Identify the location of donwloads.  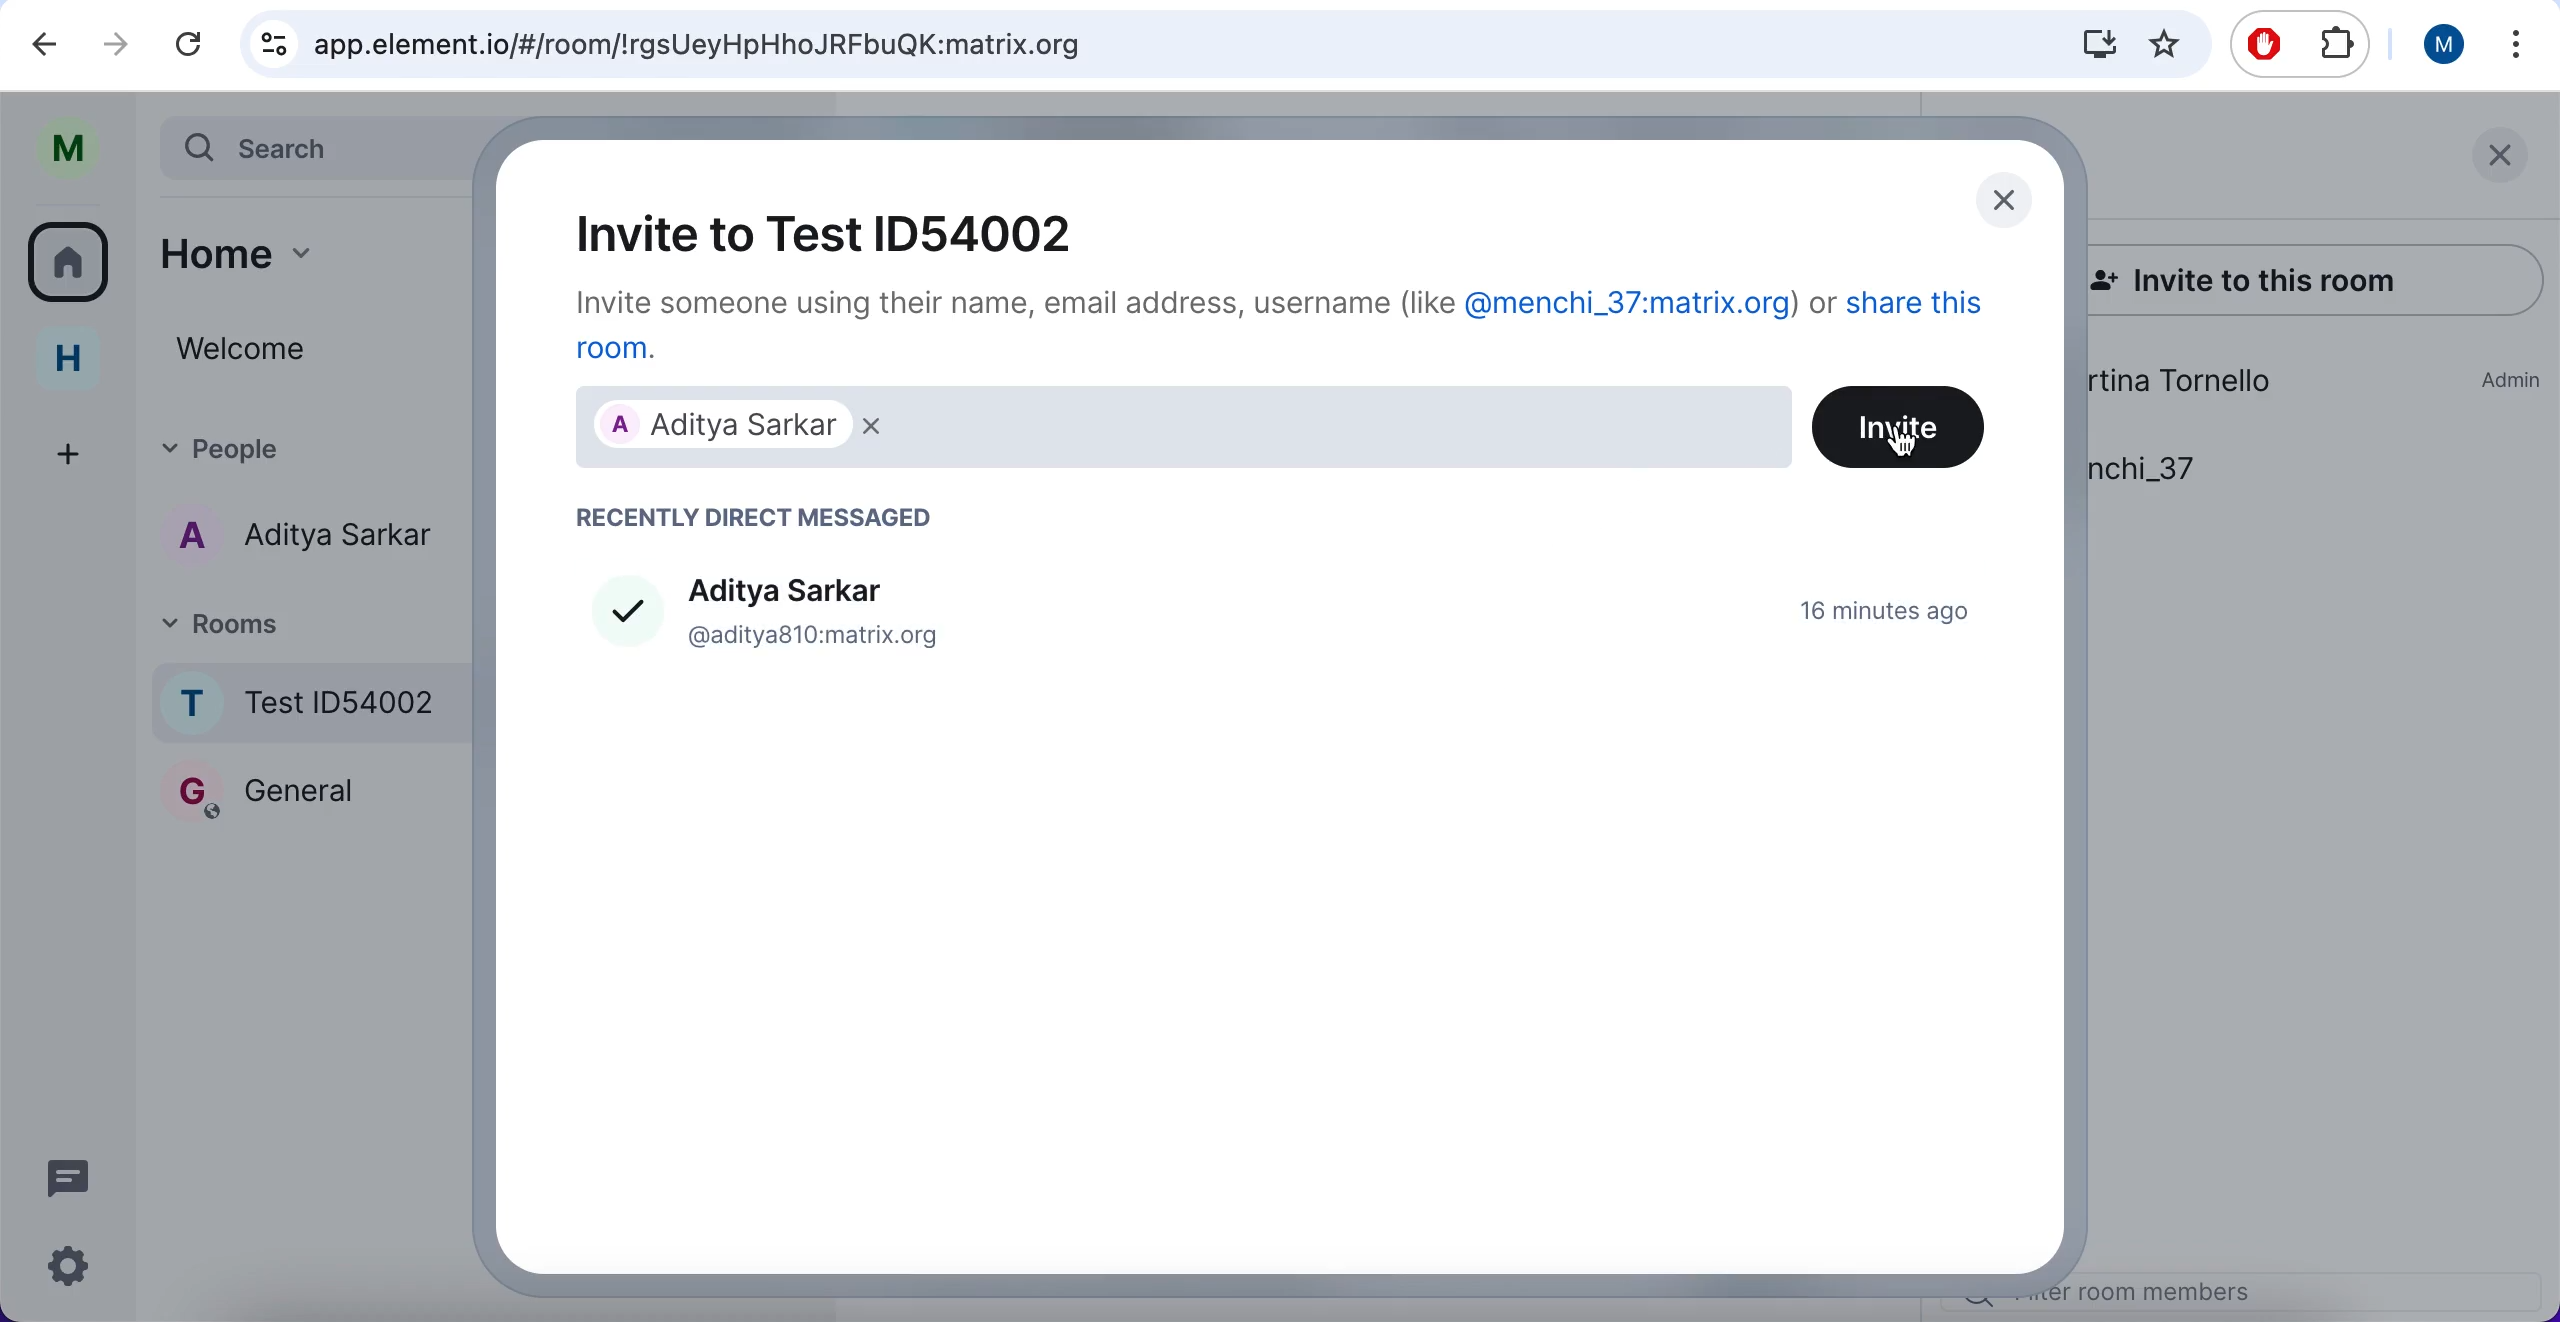
(2093, 46).